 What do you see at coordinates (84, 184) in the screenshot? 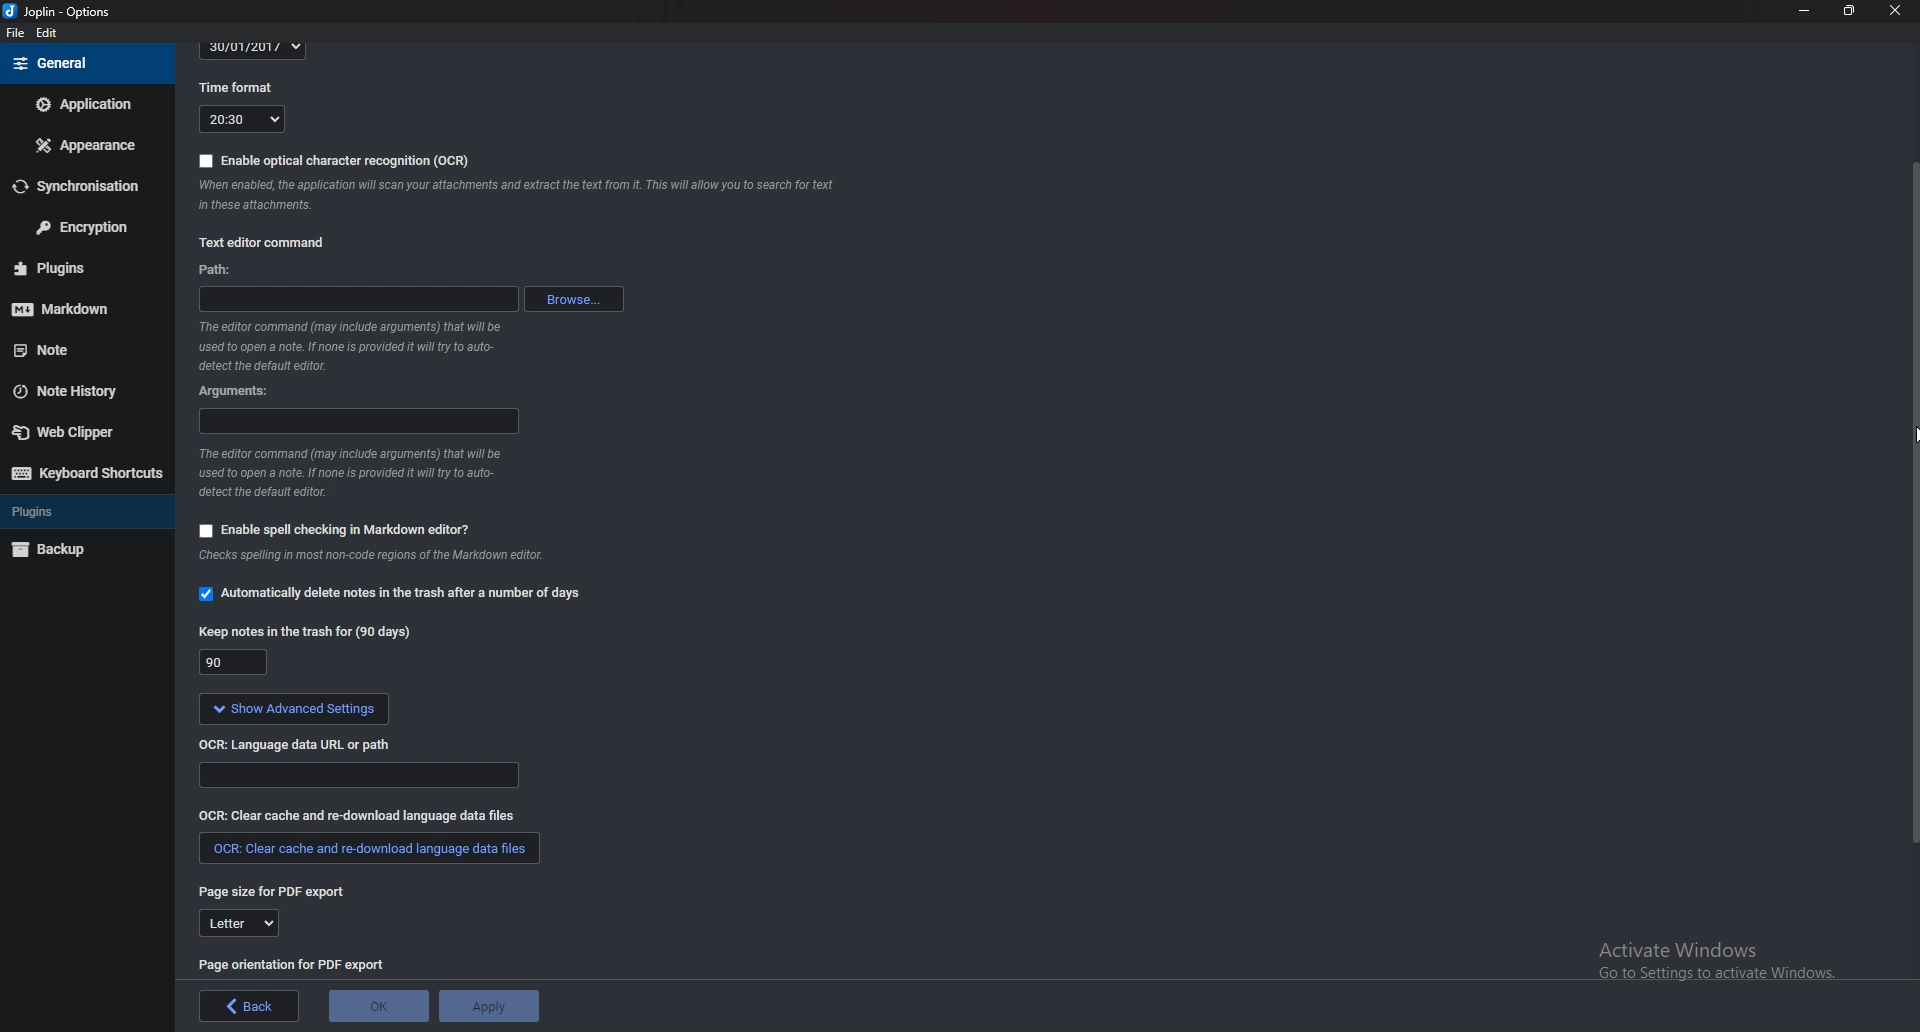
I see `Synchronization` at bounding box center [84, 184].